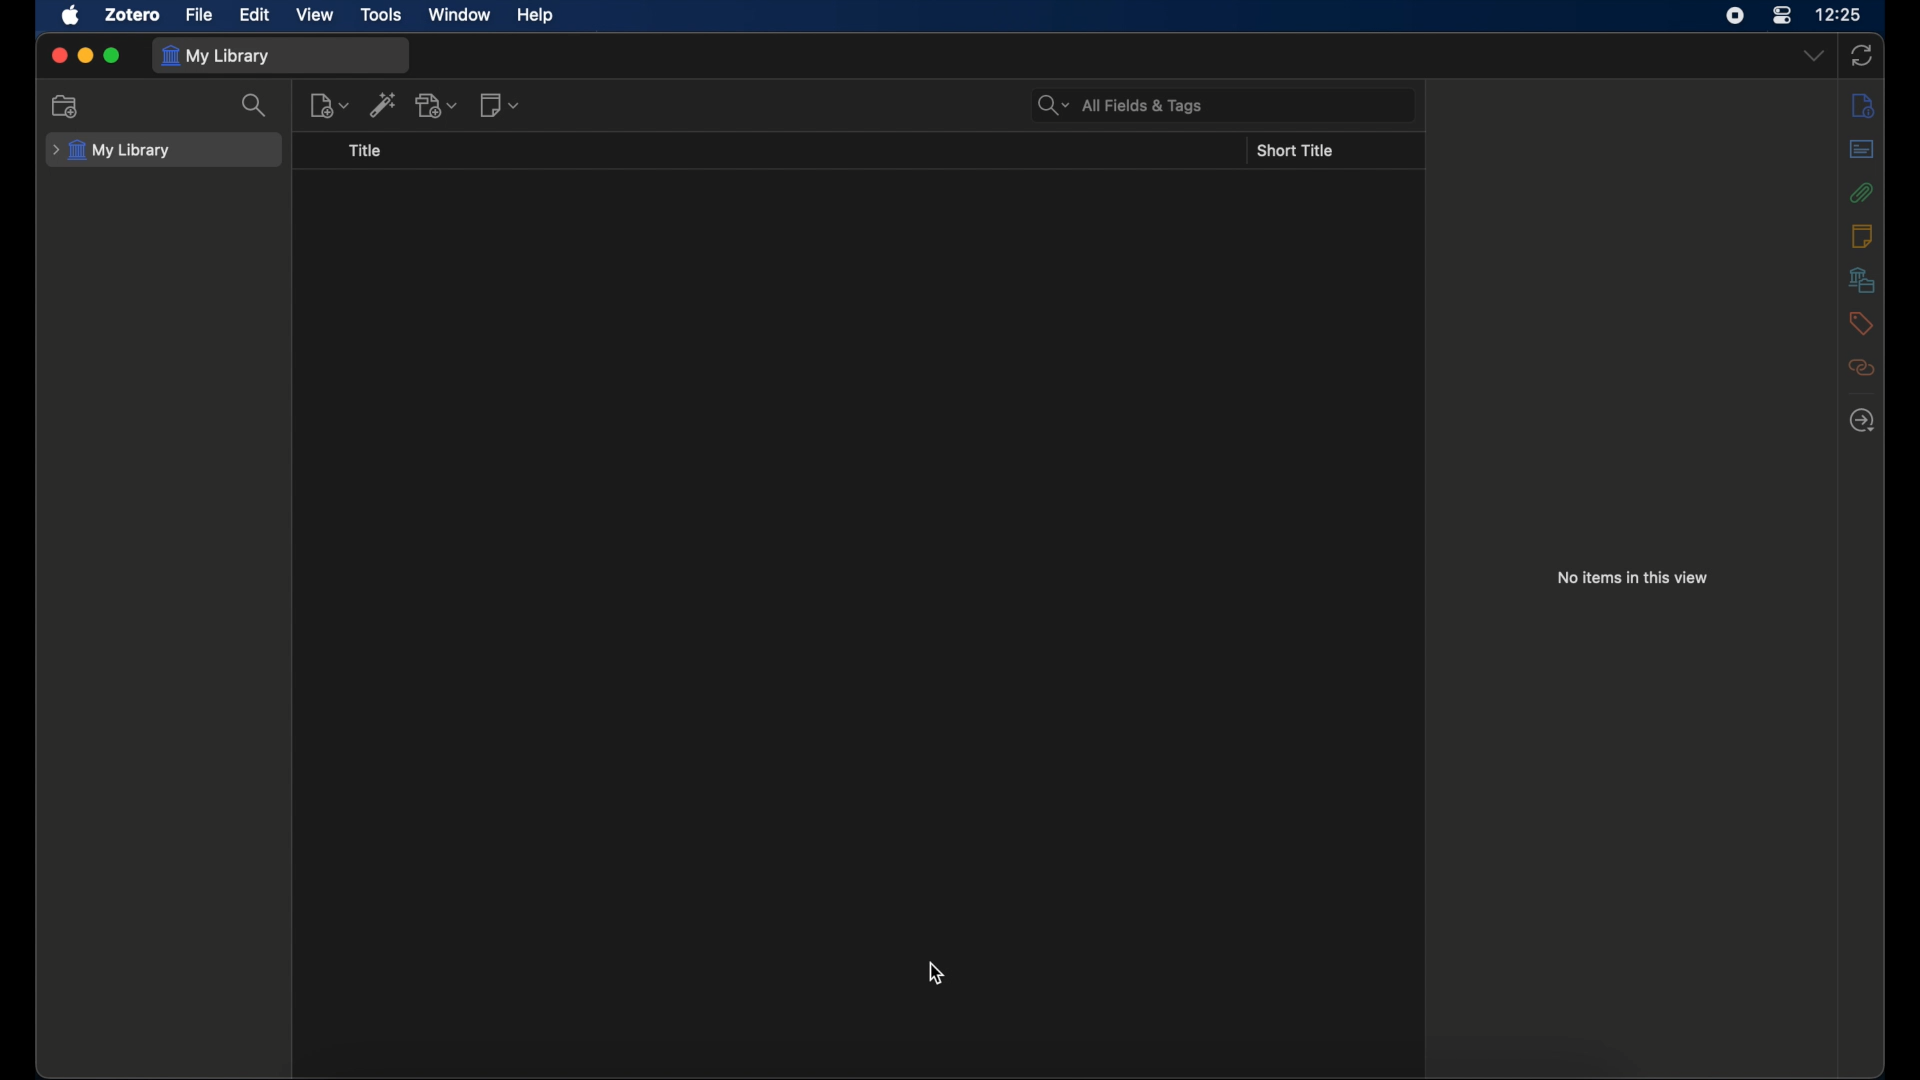  Describe the element at coordinates (500, 105) in the screenshot. I see `new notes` at that location.